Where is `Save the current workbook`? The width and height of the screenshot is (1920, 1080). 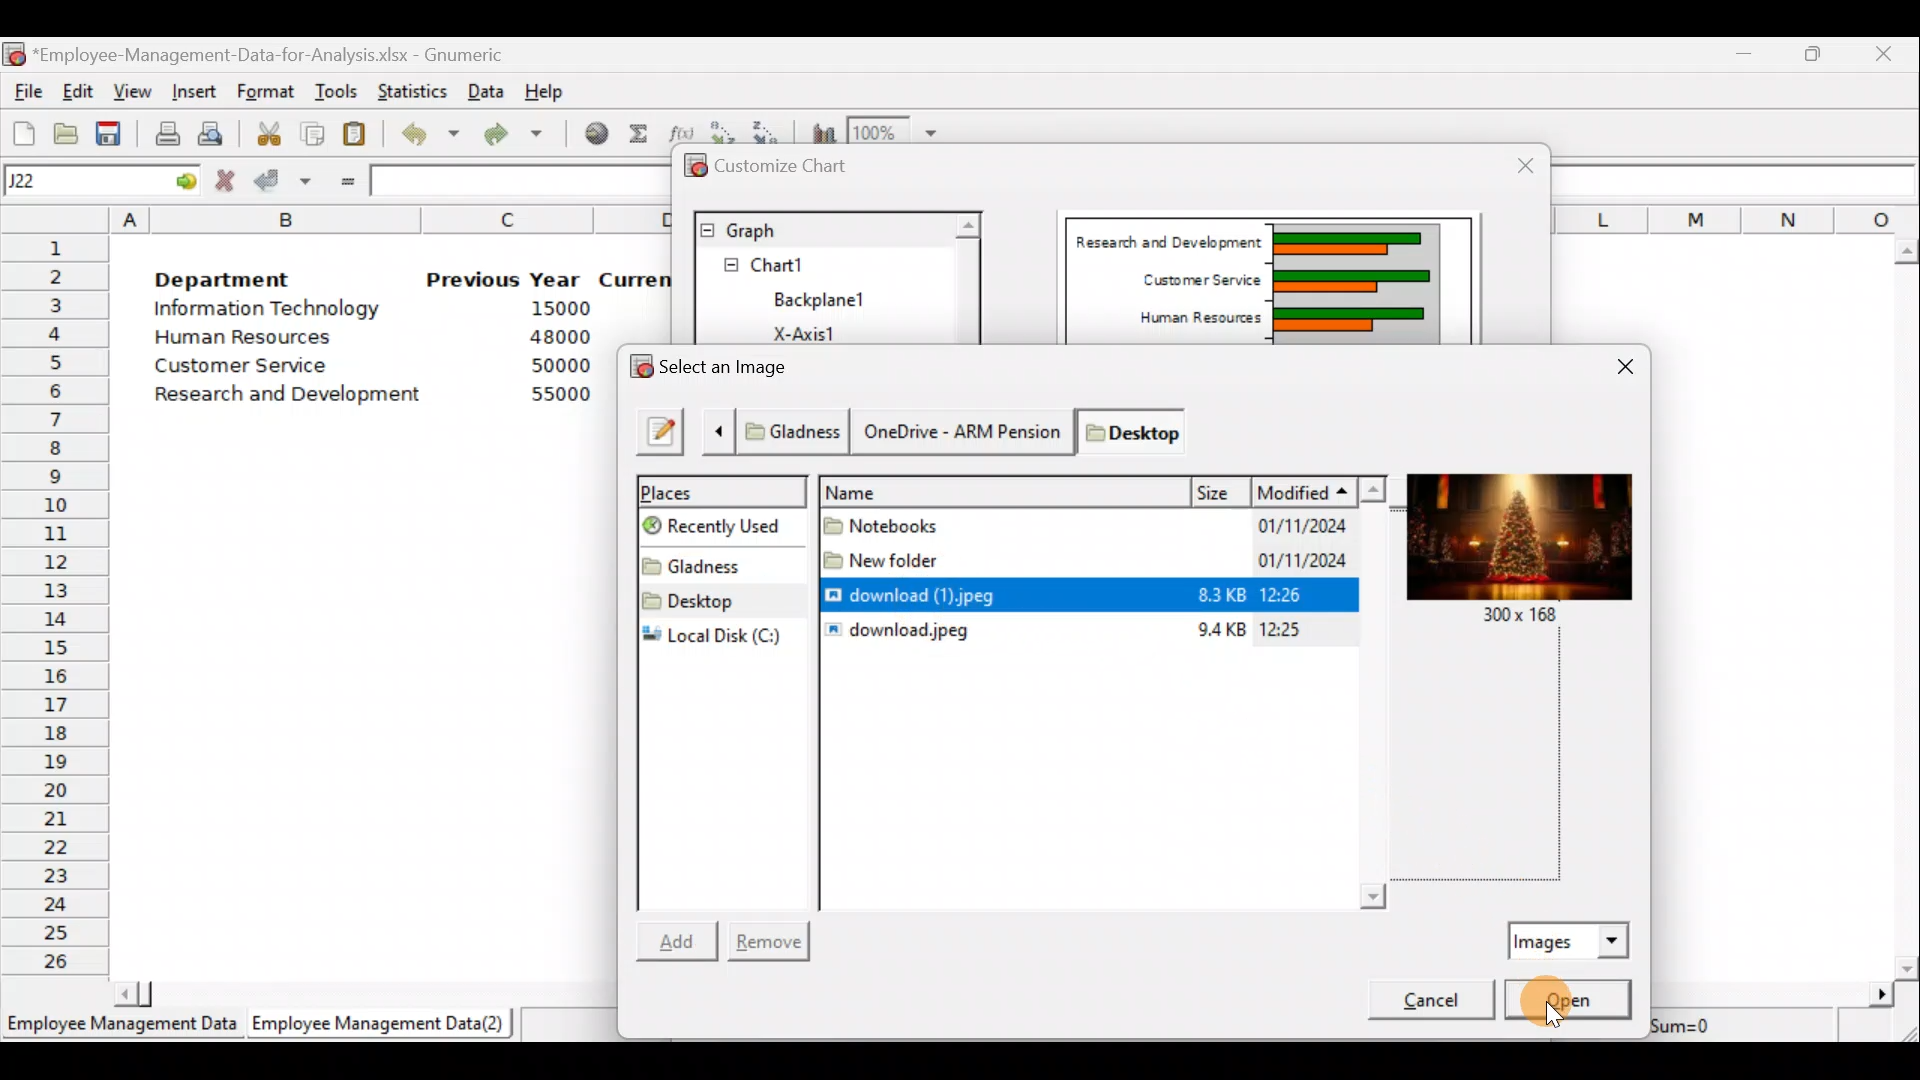
Save the current workbook is located at coordinates (110, 131).